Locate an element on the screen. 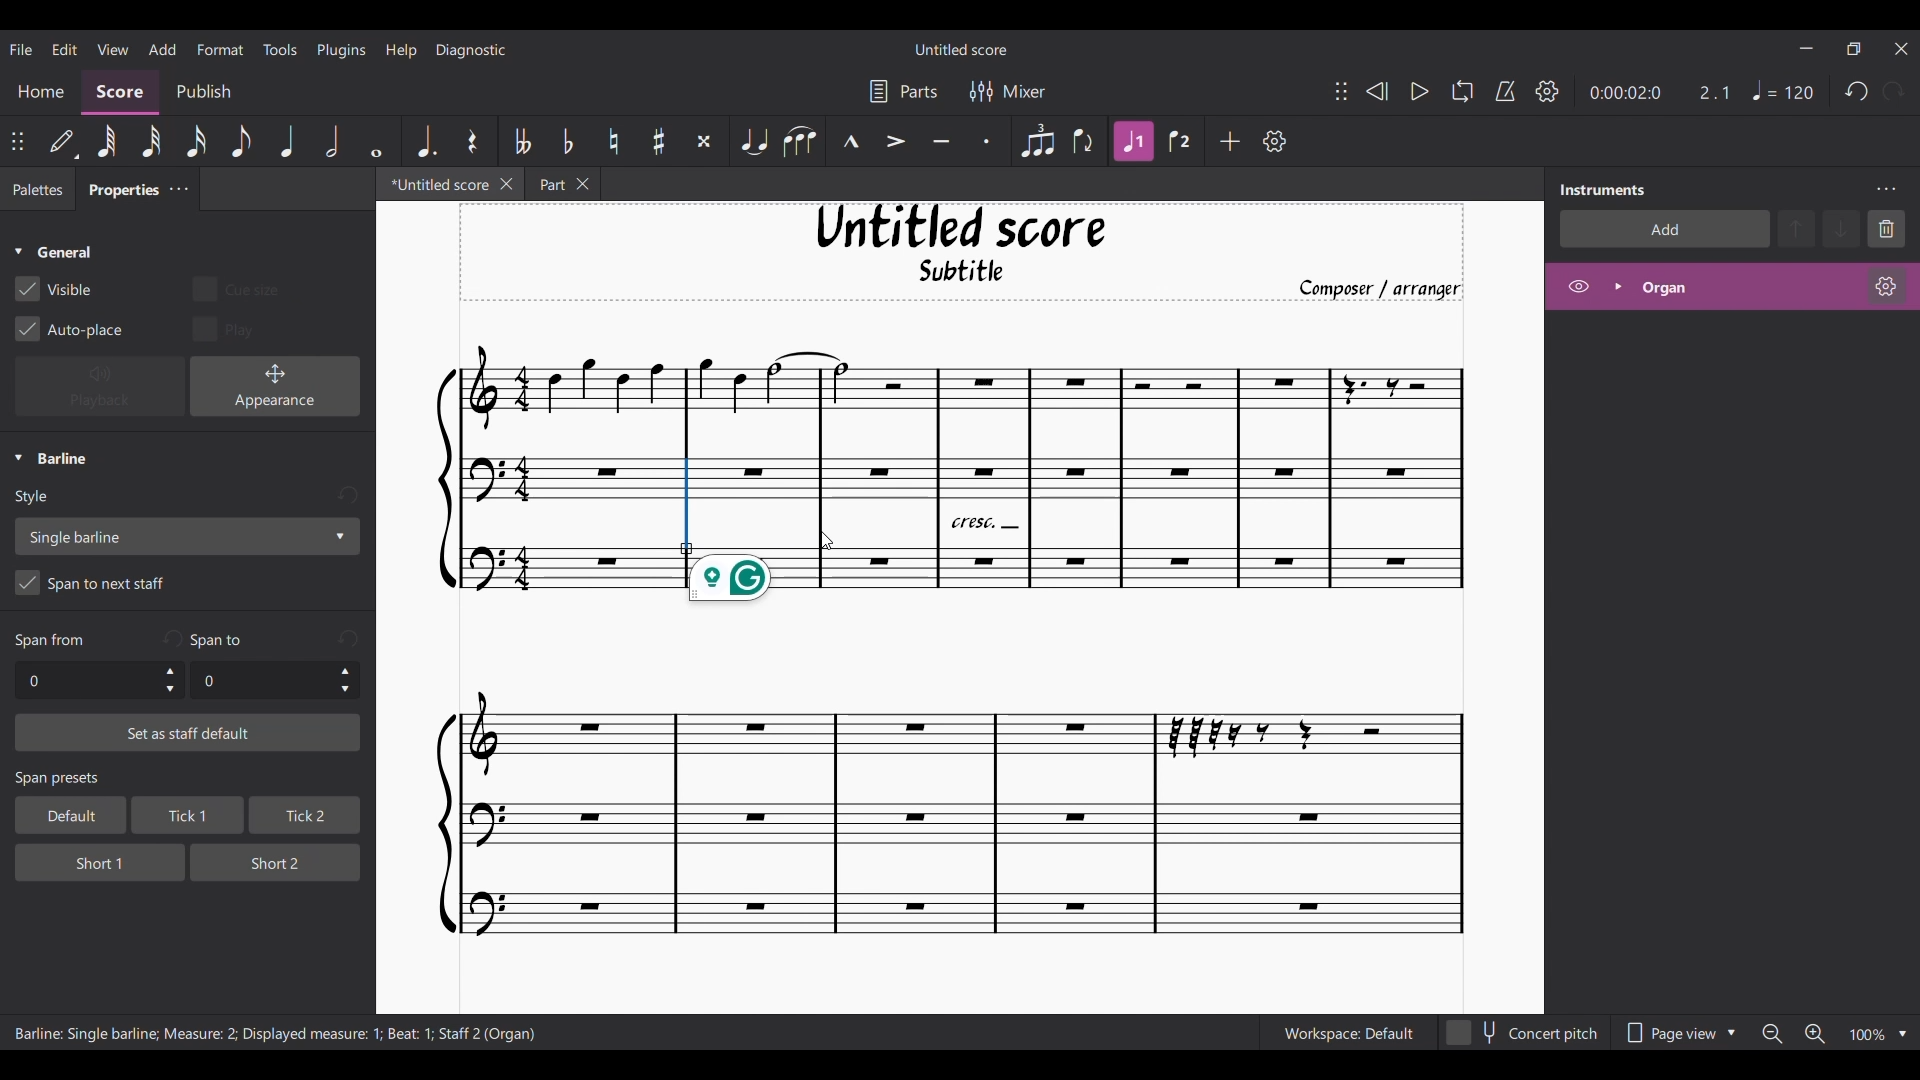  Staccato is located at coordinates (988, 141).